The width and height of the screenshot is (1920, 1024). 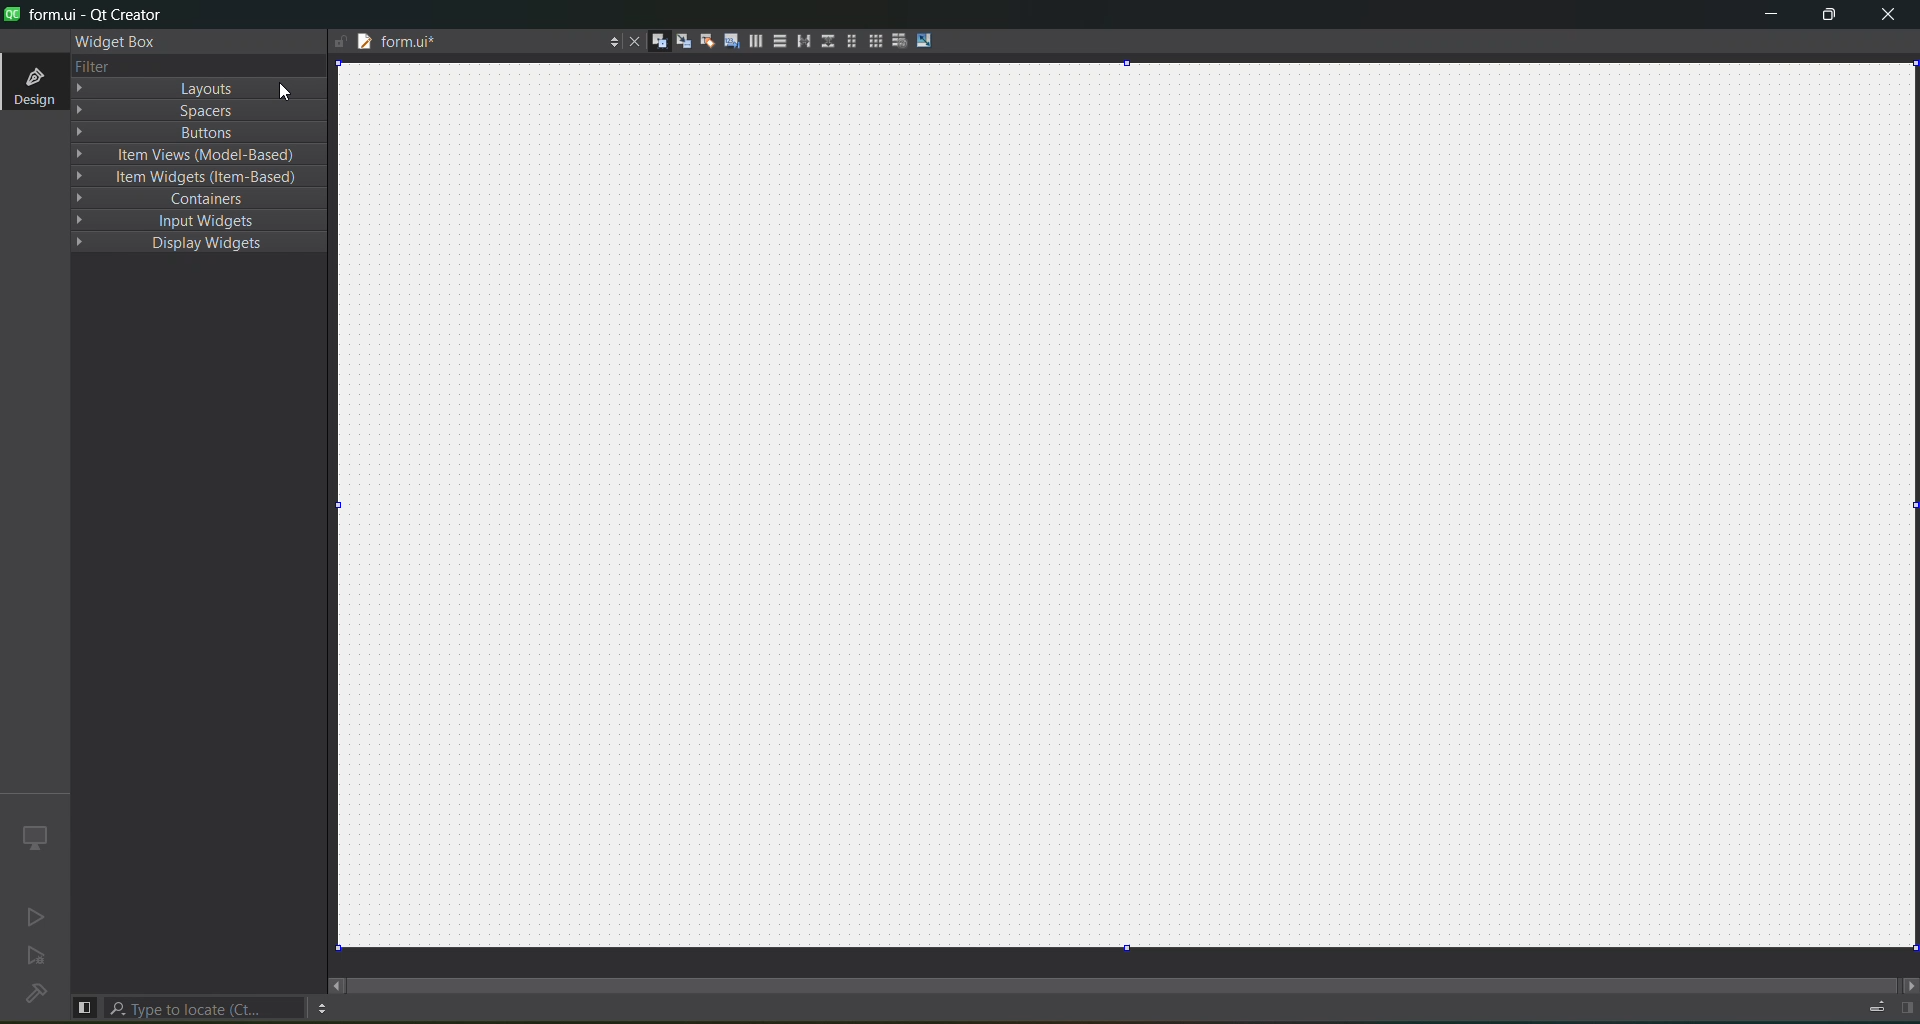 I want to click on minimize, so click(x=1764, y=17).